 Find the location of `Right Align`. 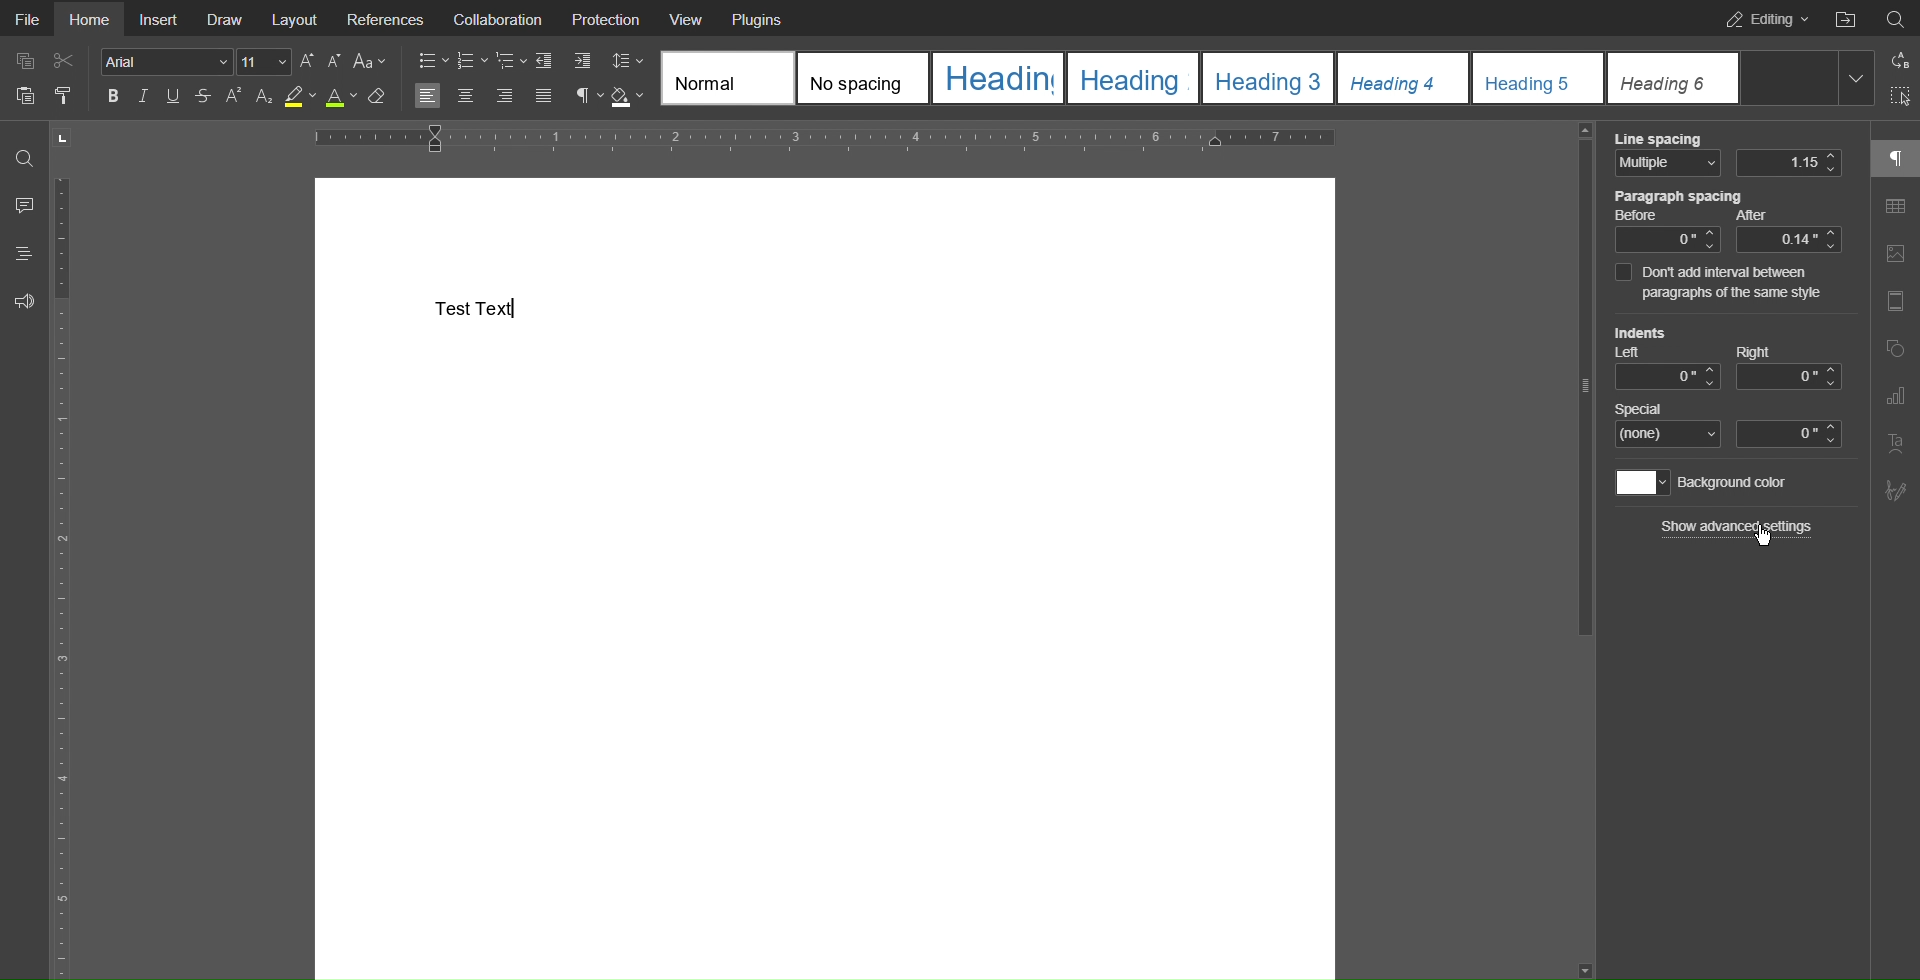

Right Align is located at coordinates (506, 98).